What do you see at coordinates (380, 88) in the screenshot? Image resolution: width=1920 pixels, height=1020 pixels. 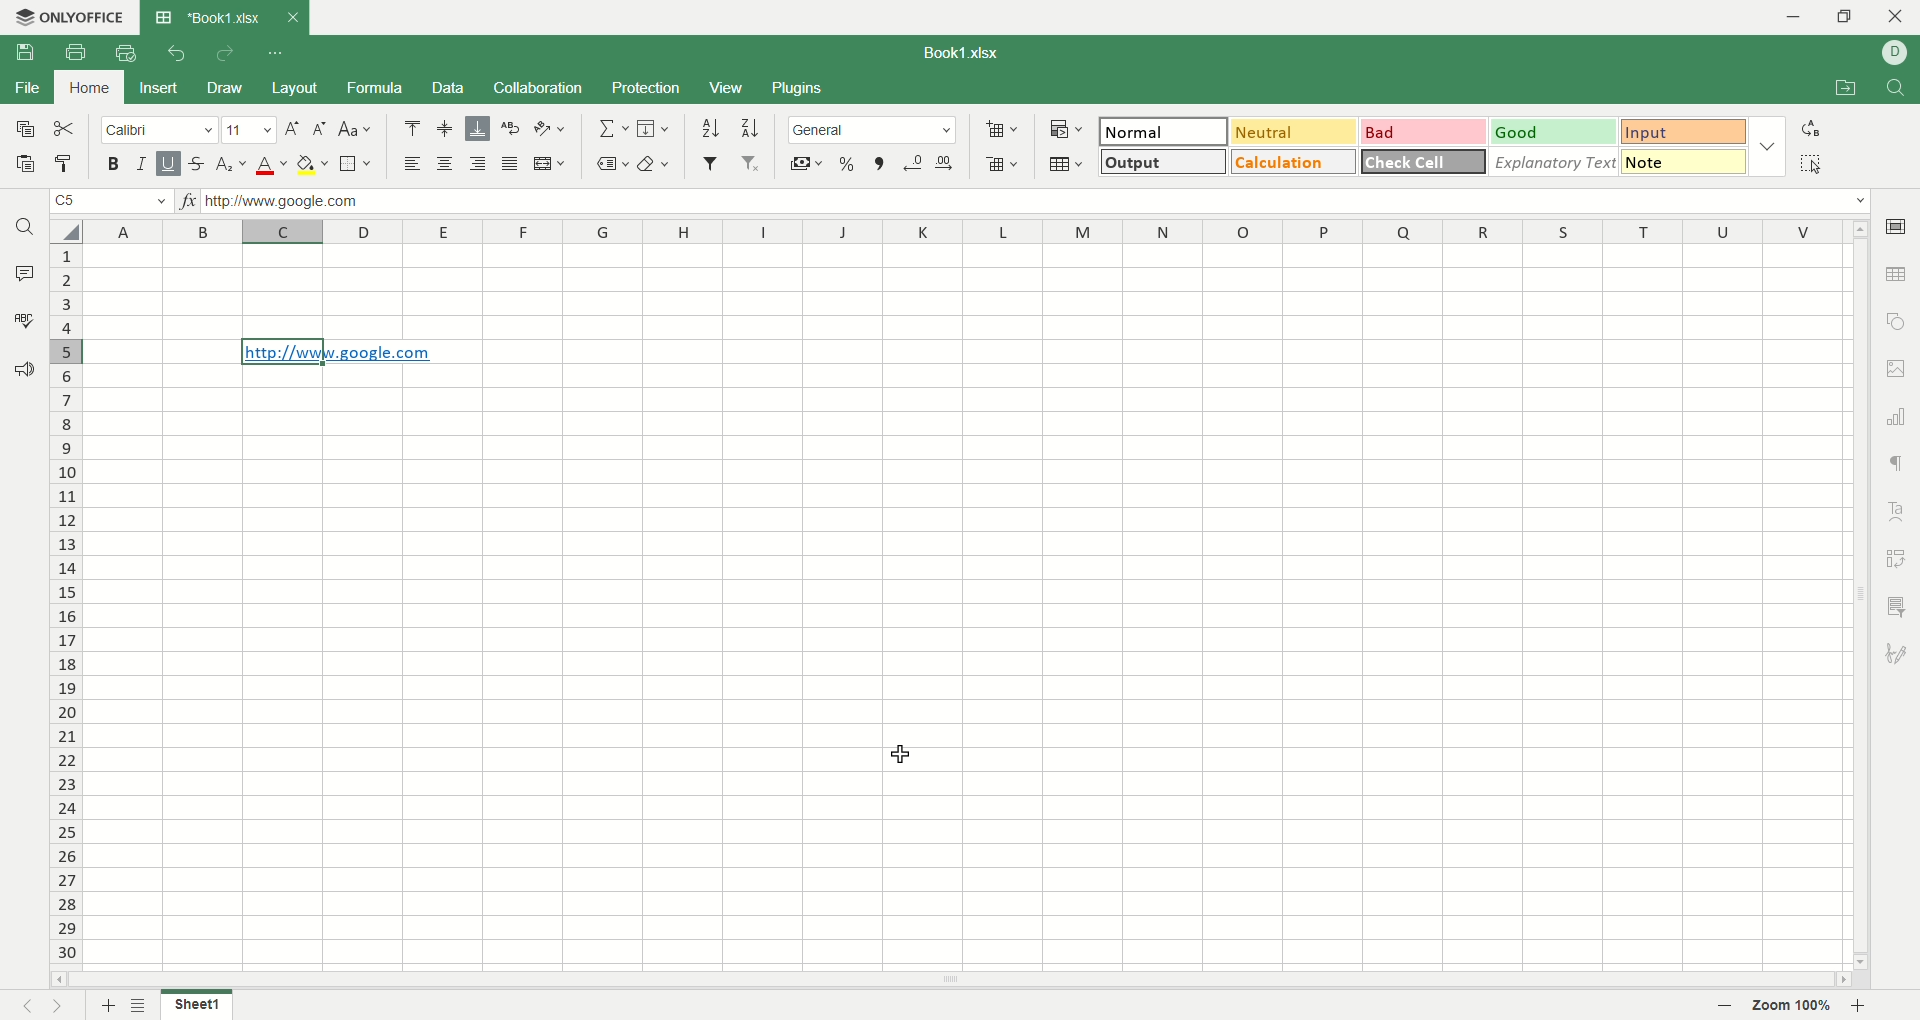 I see `formula` at bounding box center [380, 88].